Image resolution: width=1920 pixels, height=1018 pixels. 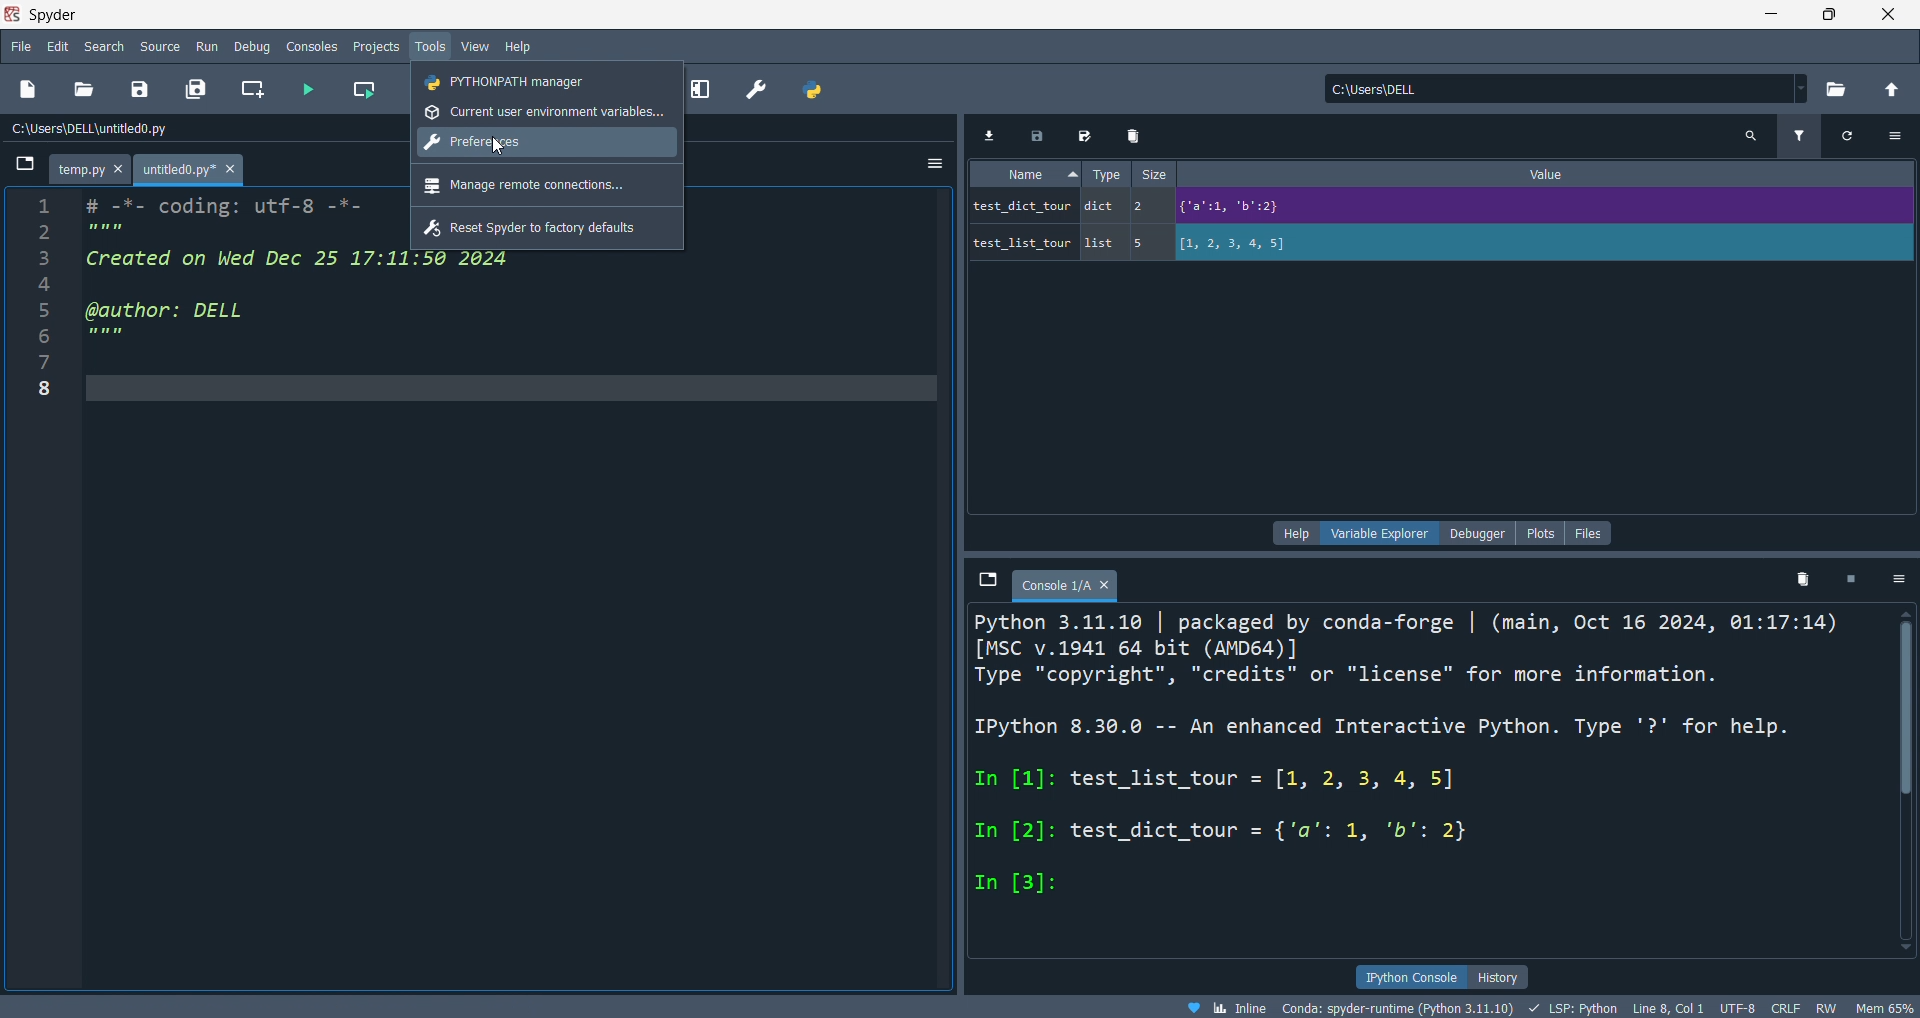 What do you see at coordinates (1303, 177) in the screenshot?
I see `Name « Type Size Value` at bounding box center [1303, 177].